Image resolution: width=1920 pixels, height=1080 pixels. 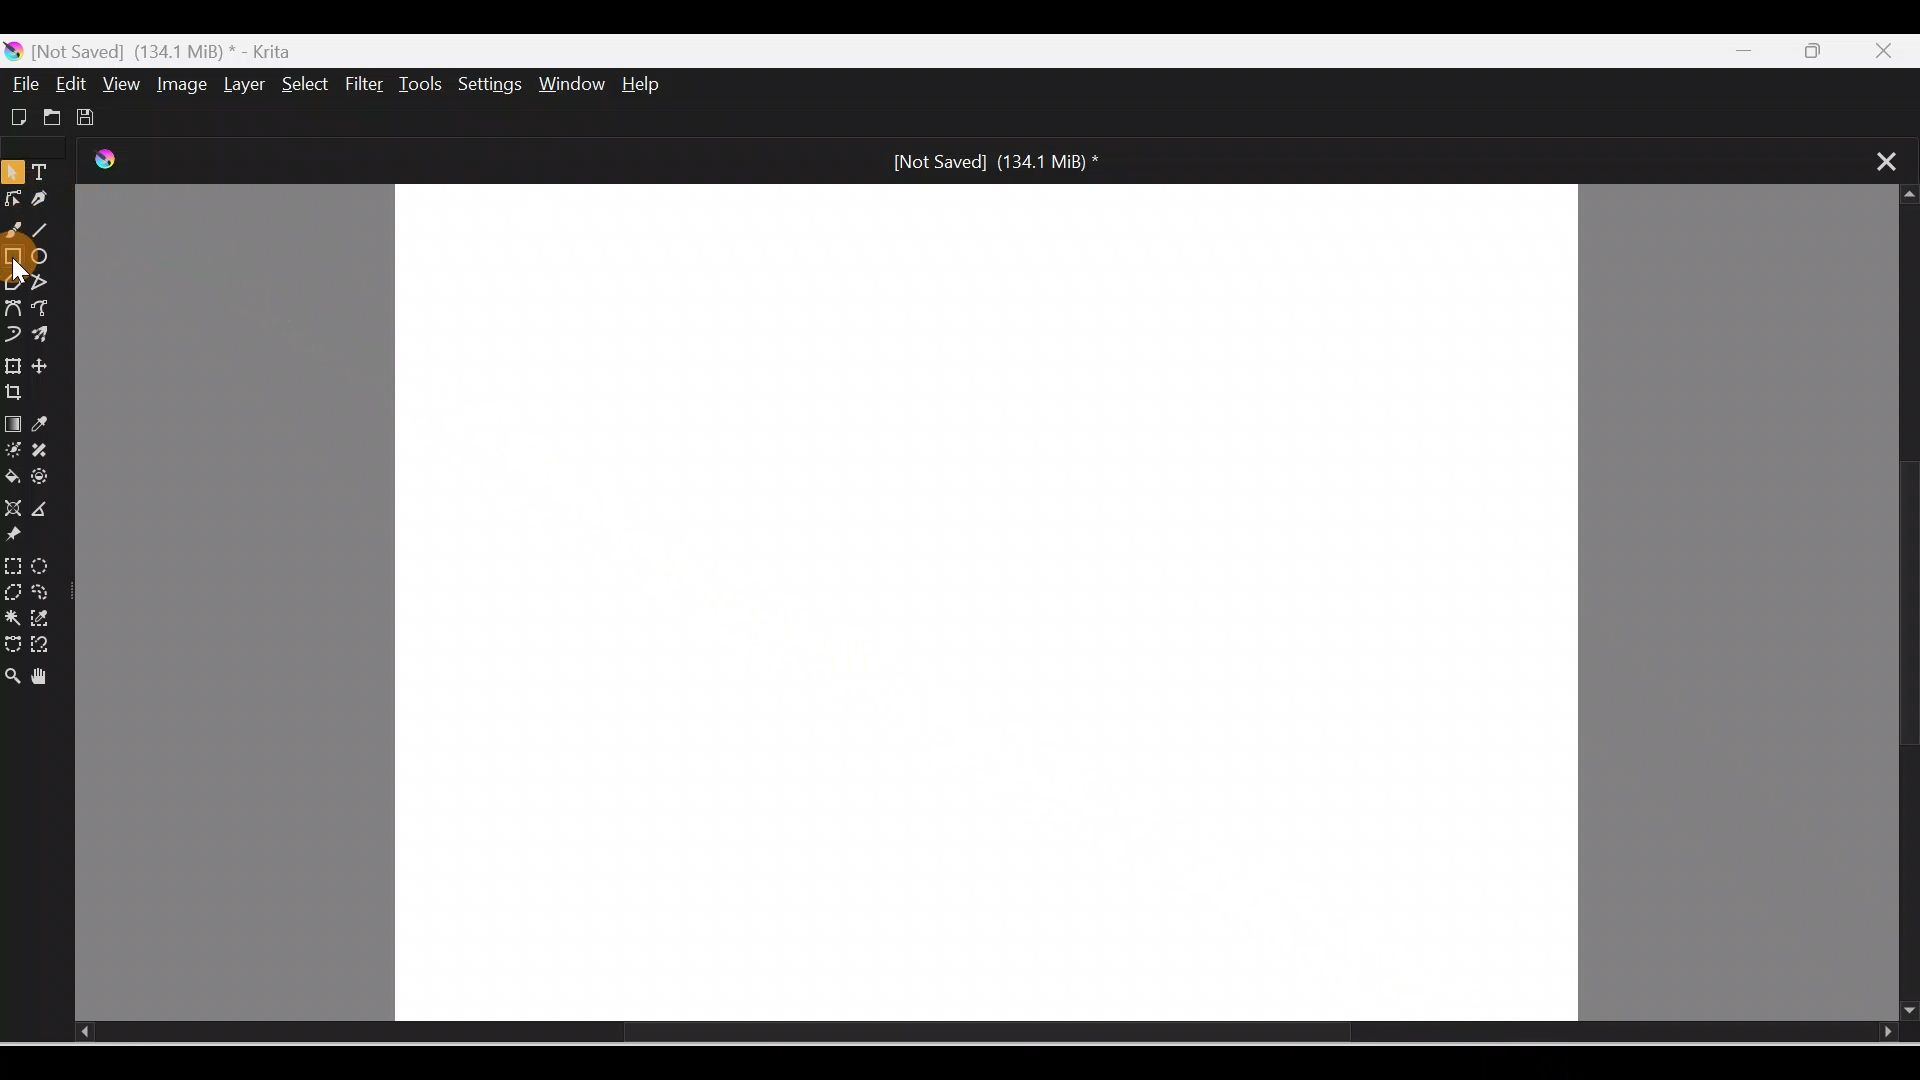 I want to click on Polygonal selection tool, so click(x=13, y=590).